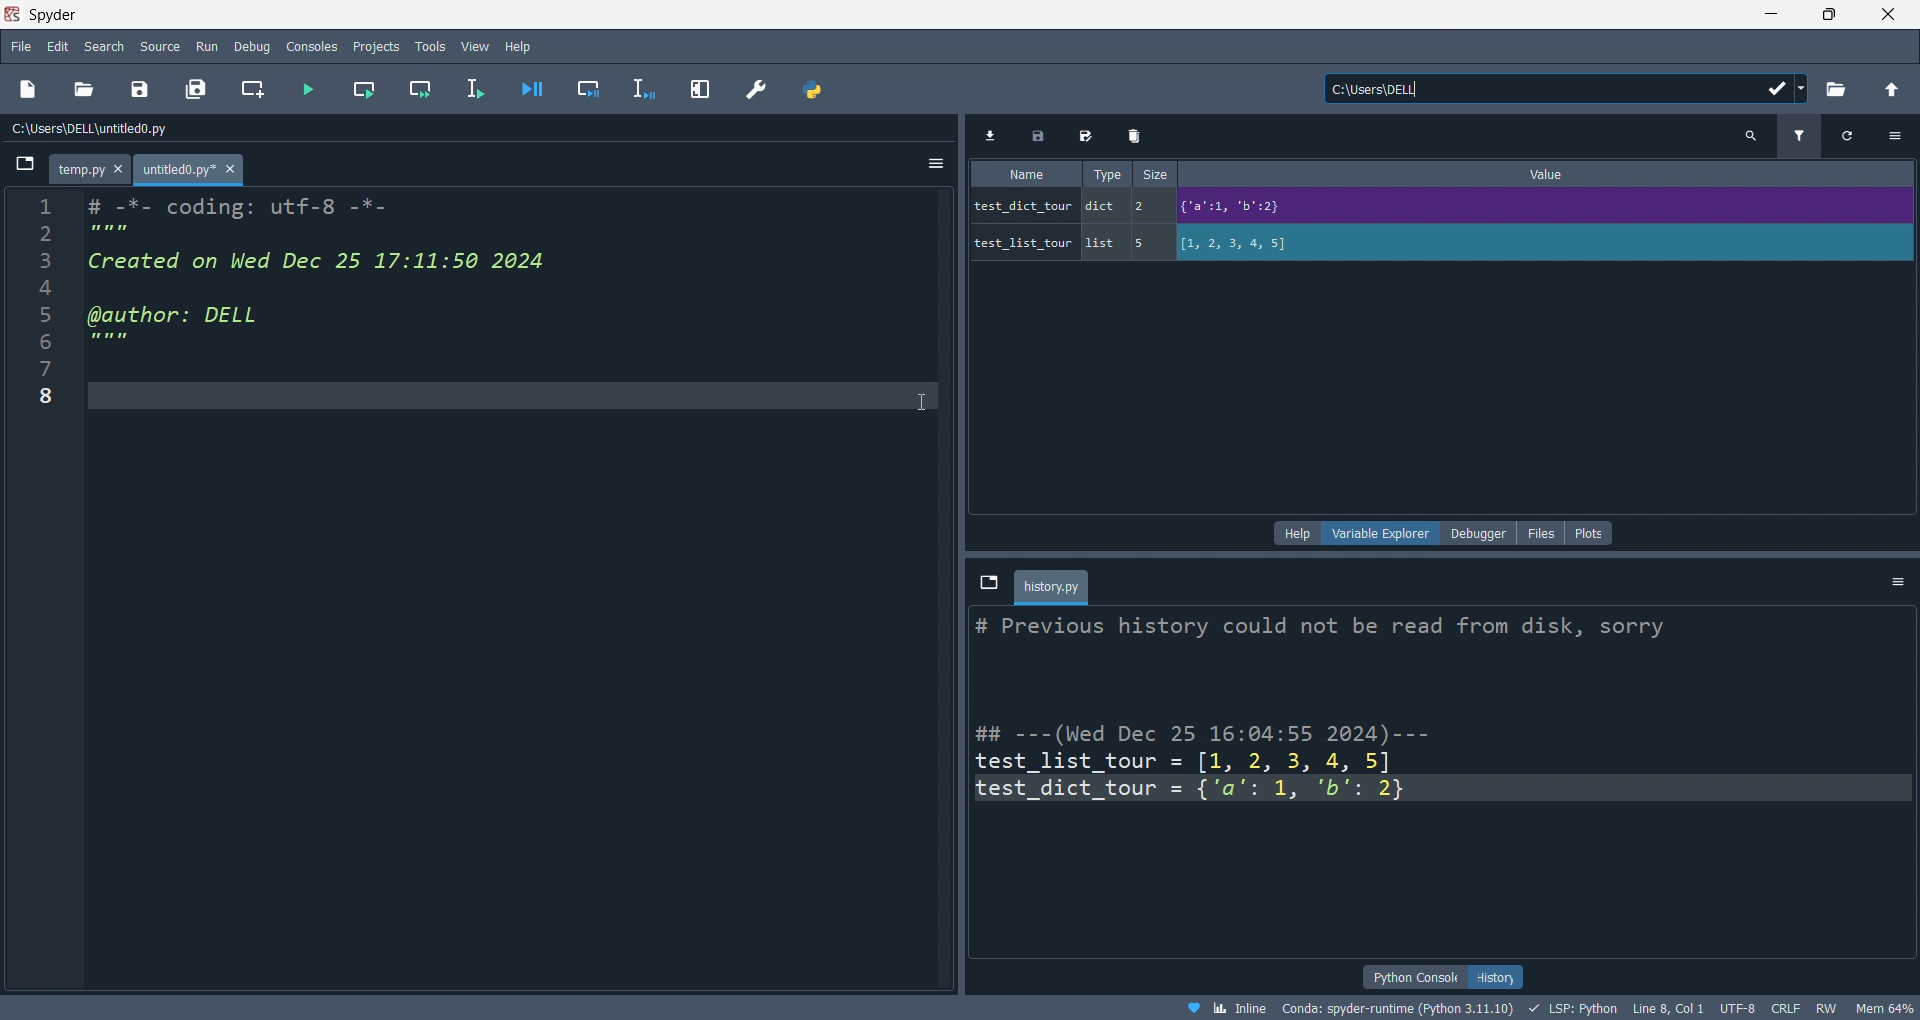 The height and width of the screenshot is (1020, 1920). I want to click on 5, so click(1147, 243).